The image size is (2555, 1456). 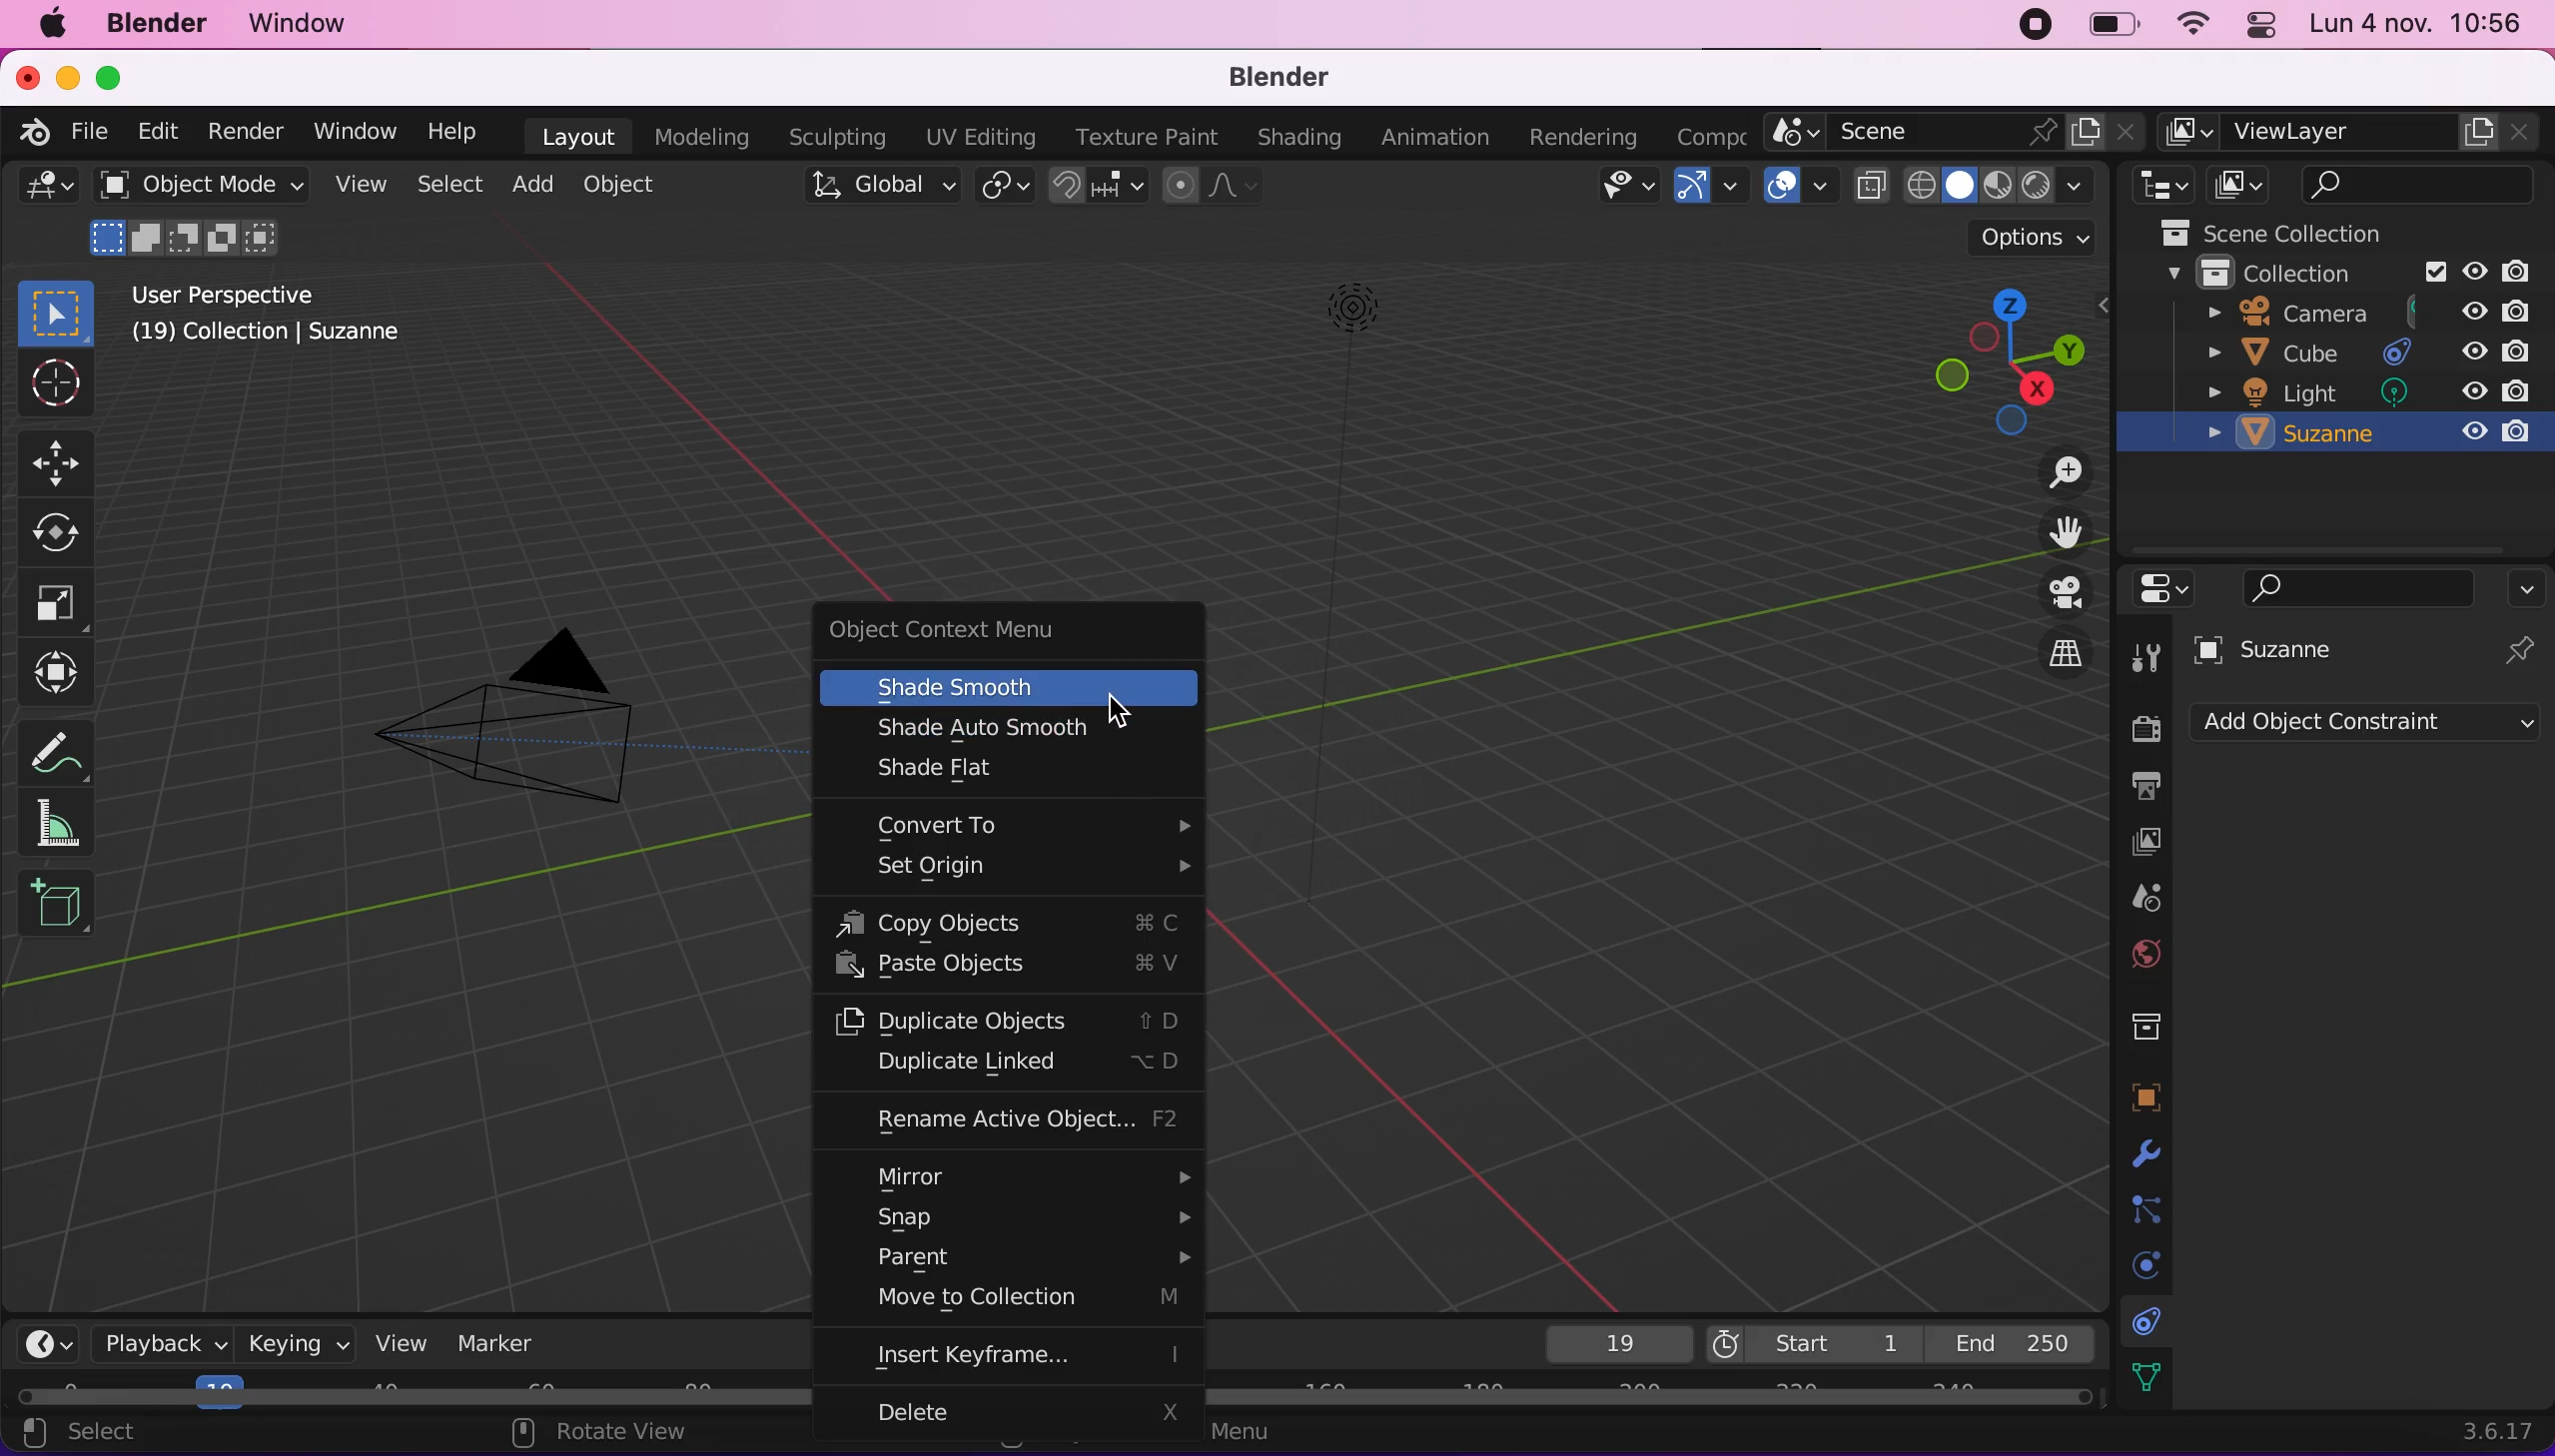 I want to click on rename active object, so click(x=1012, y=1120).